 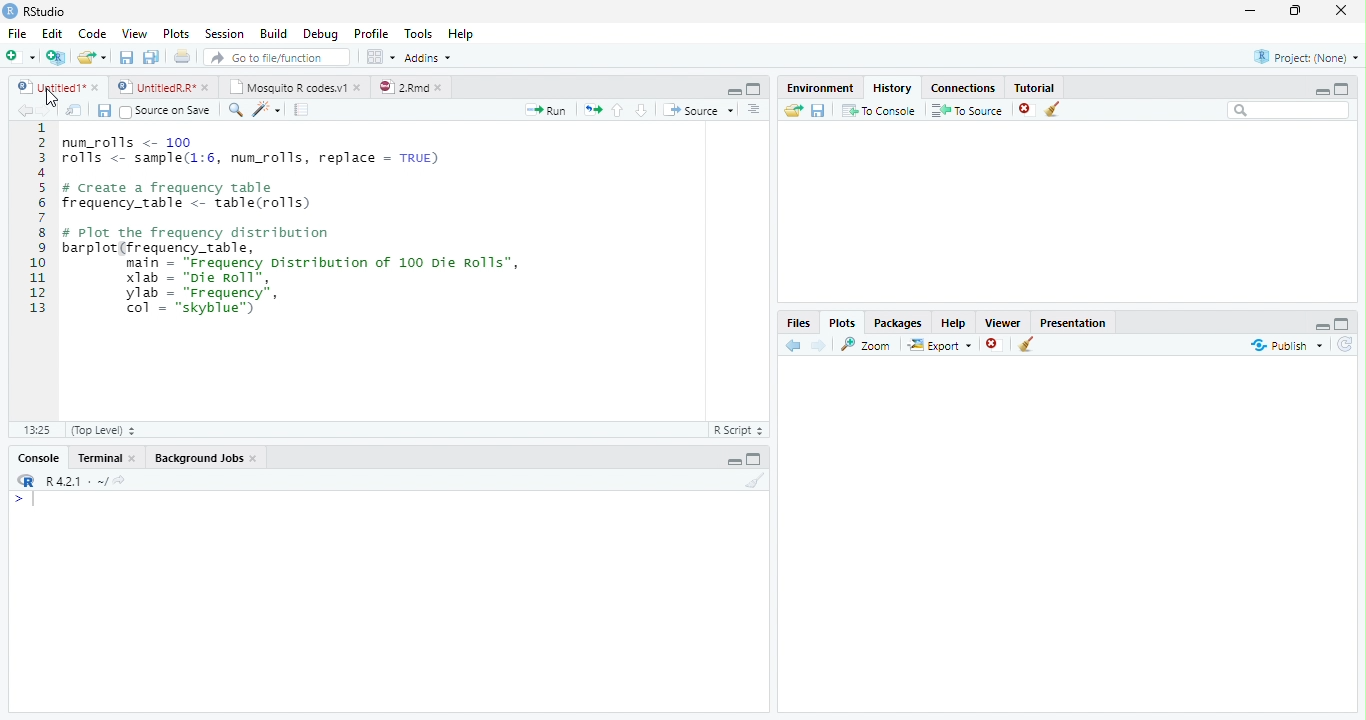 I want to click on Connections., so click(x=963, y=87).